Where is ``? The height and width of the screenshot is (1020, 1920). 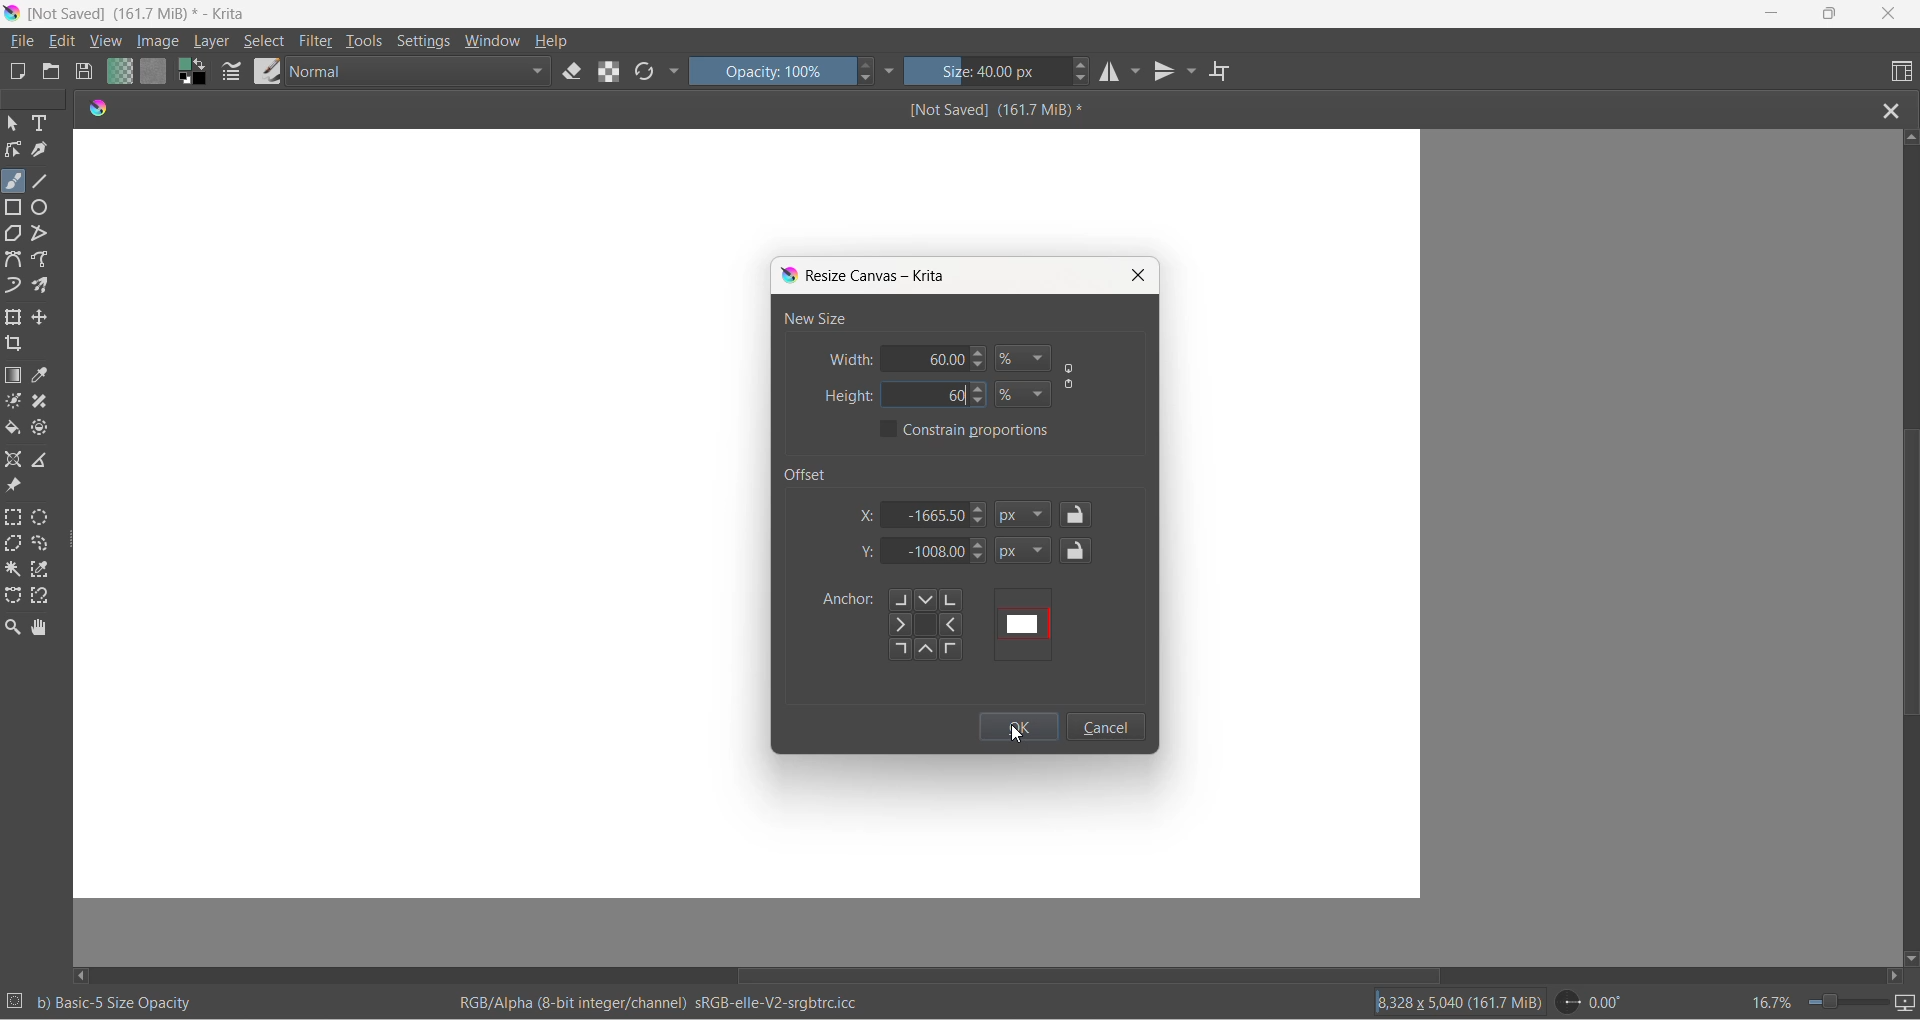
 is located at coordinates (867, 552).